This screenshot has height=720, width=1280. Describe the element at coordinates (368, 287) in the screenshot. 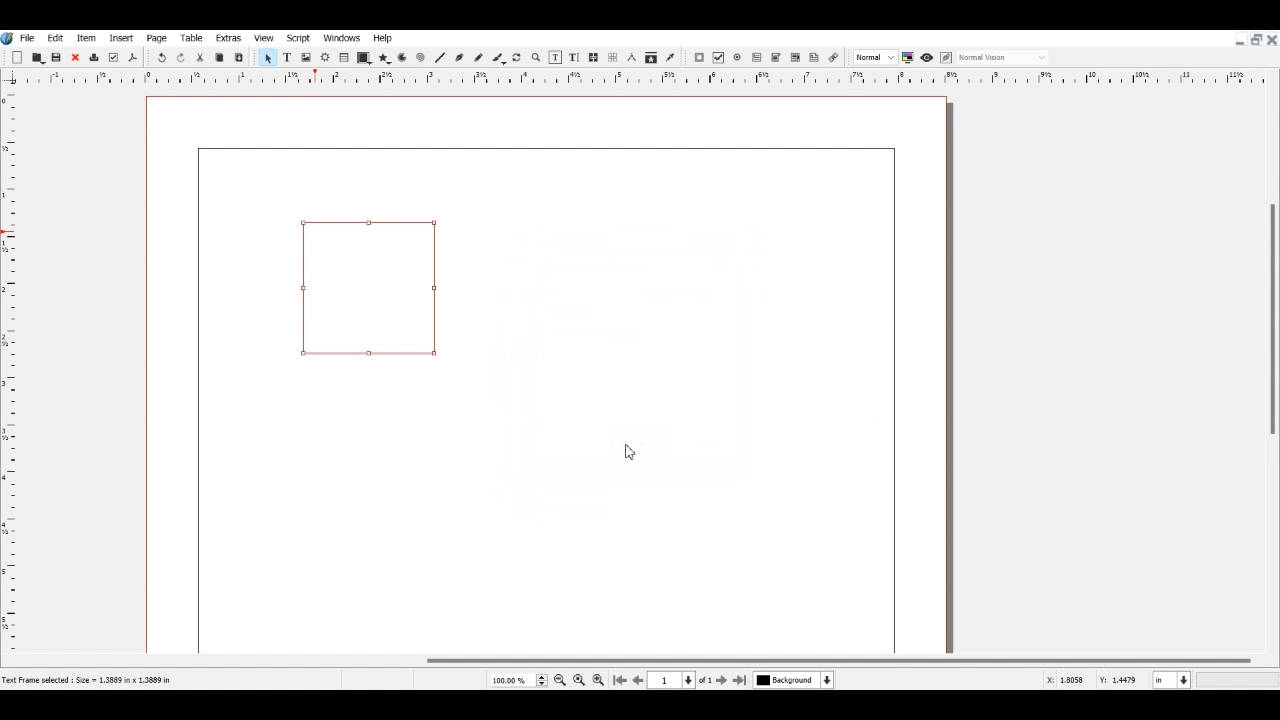

I see `Link Annotation` at that location.